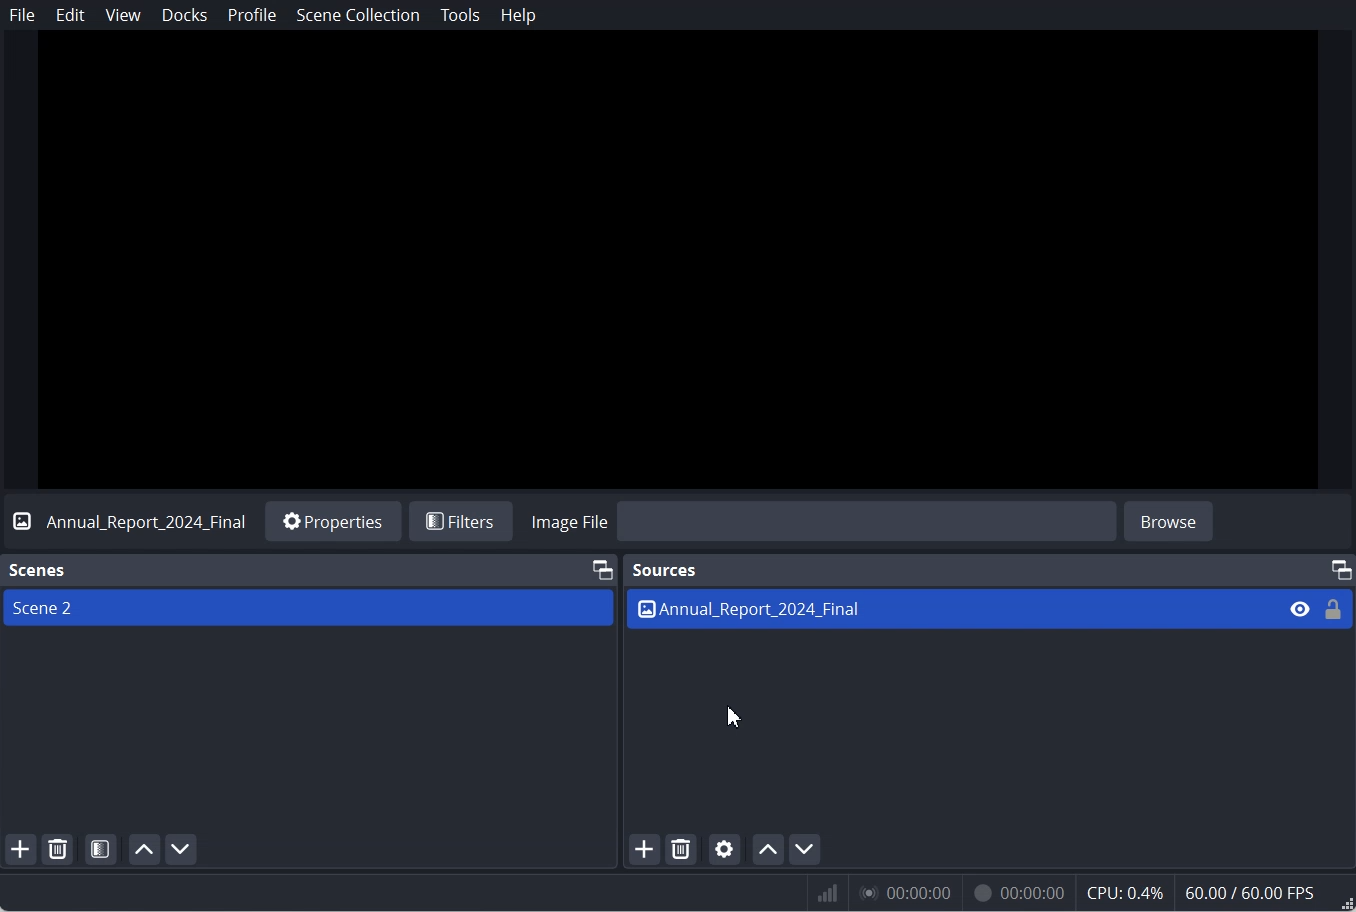 Image resolution: width=1356 pixels, height=912 pixels. Describe the element at coordinates (144, 848) in the screenshot. I see `Move scene up` at that location.